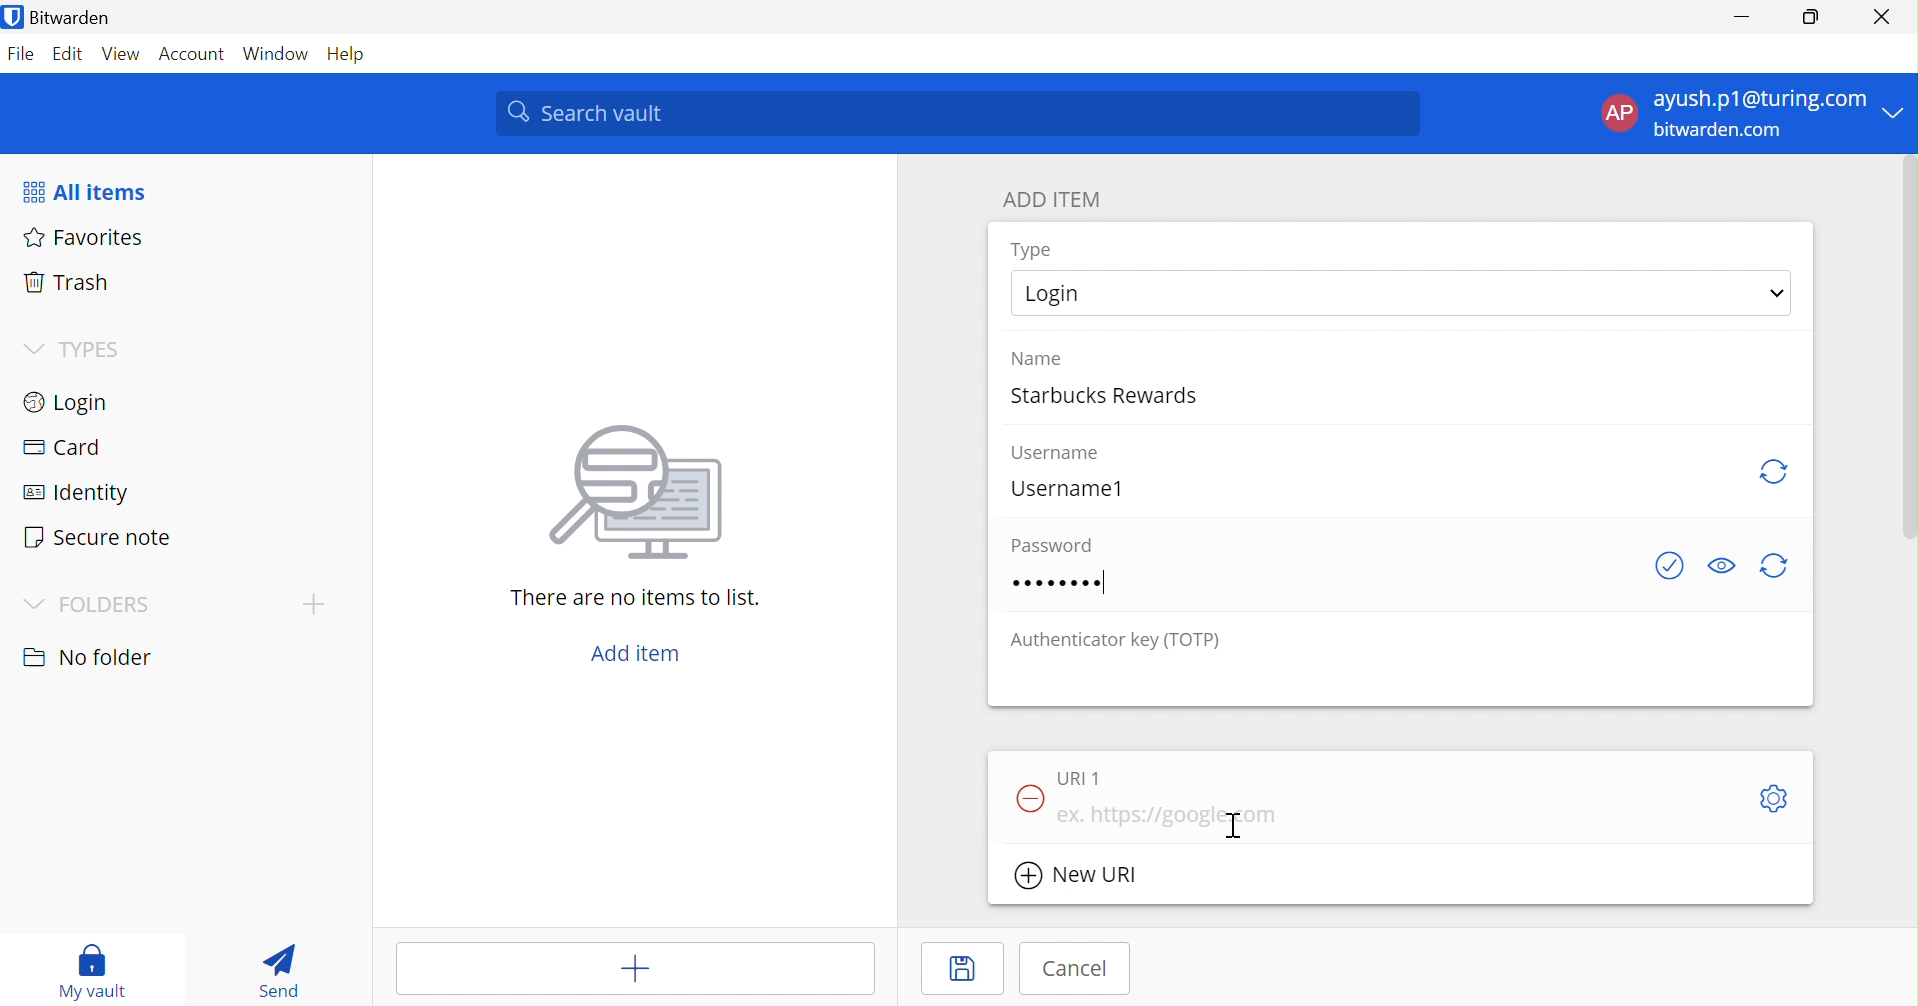 The height and width of the screenshot is (1006, 1918). I want to click on Favorites, so click(85, 238).